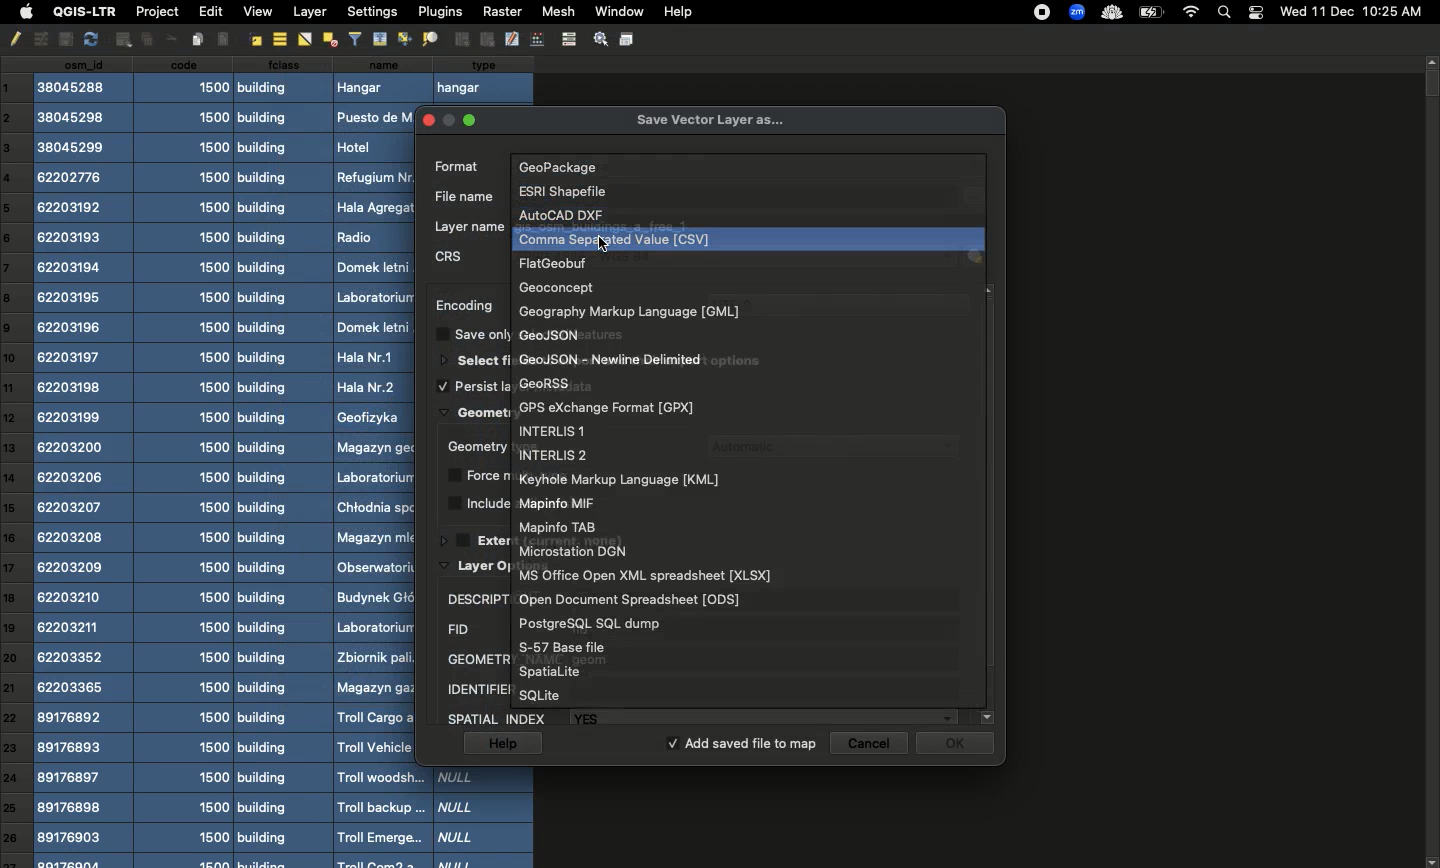  Describe the element at coordinates (628, 39) in the screenshot. I see `Save` at that location.